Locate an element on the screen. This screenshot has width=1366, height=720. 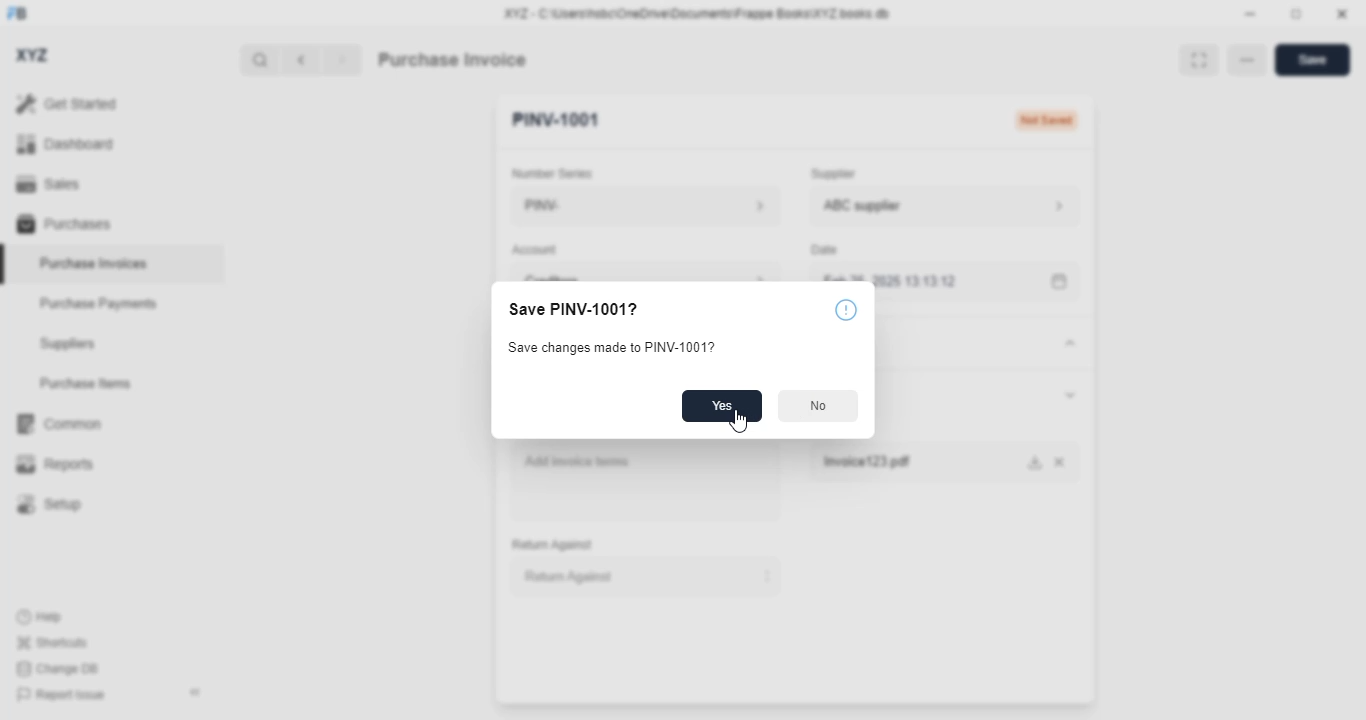
dashboard is located at coordinates (65, 143).